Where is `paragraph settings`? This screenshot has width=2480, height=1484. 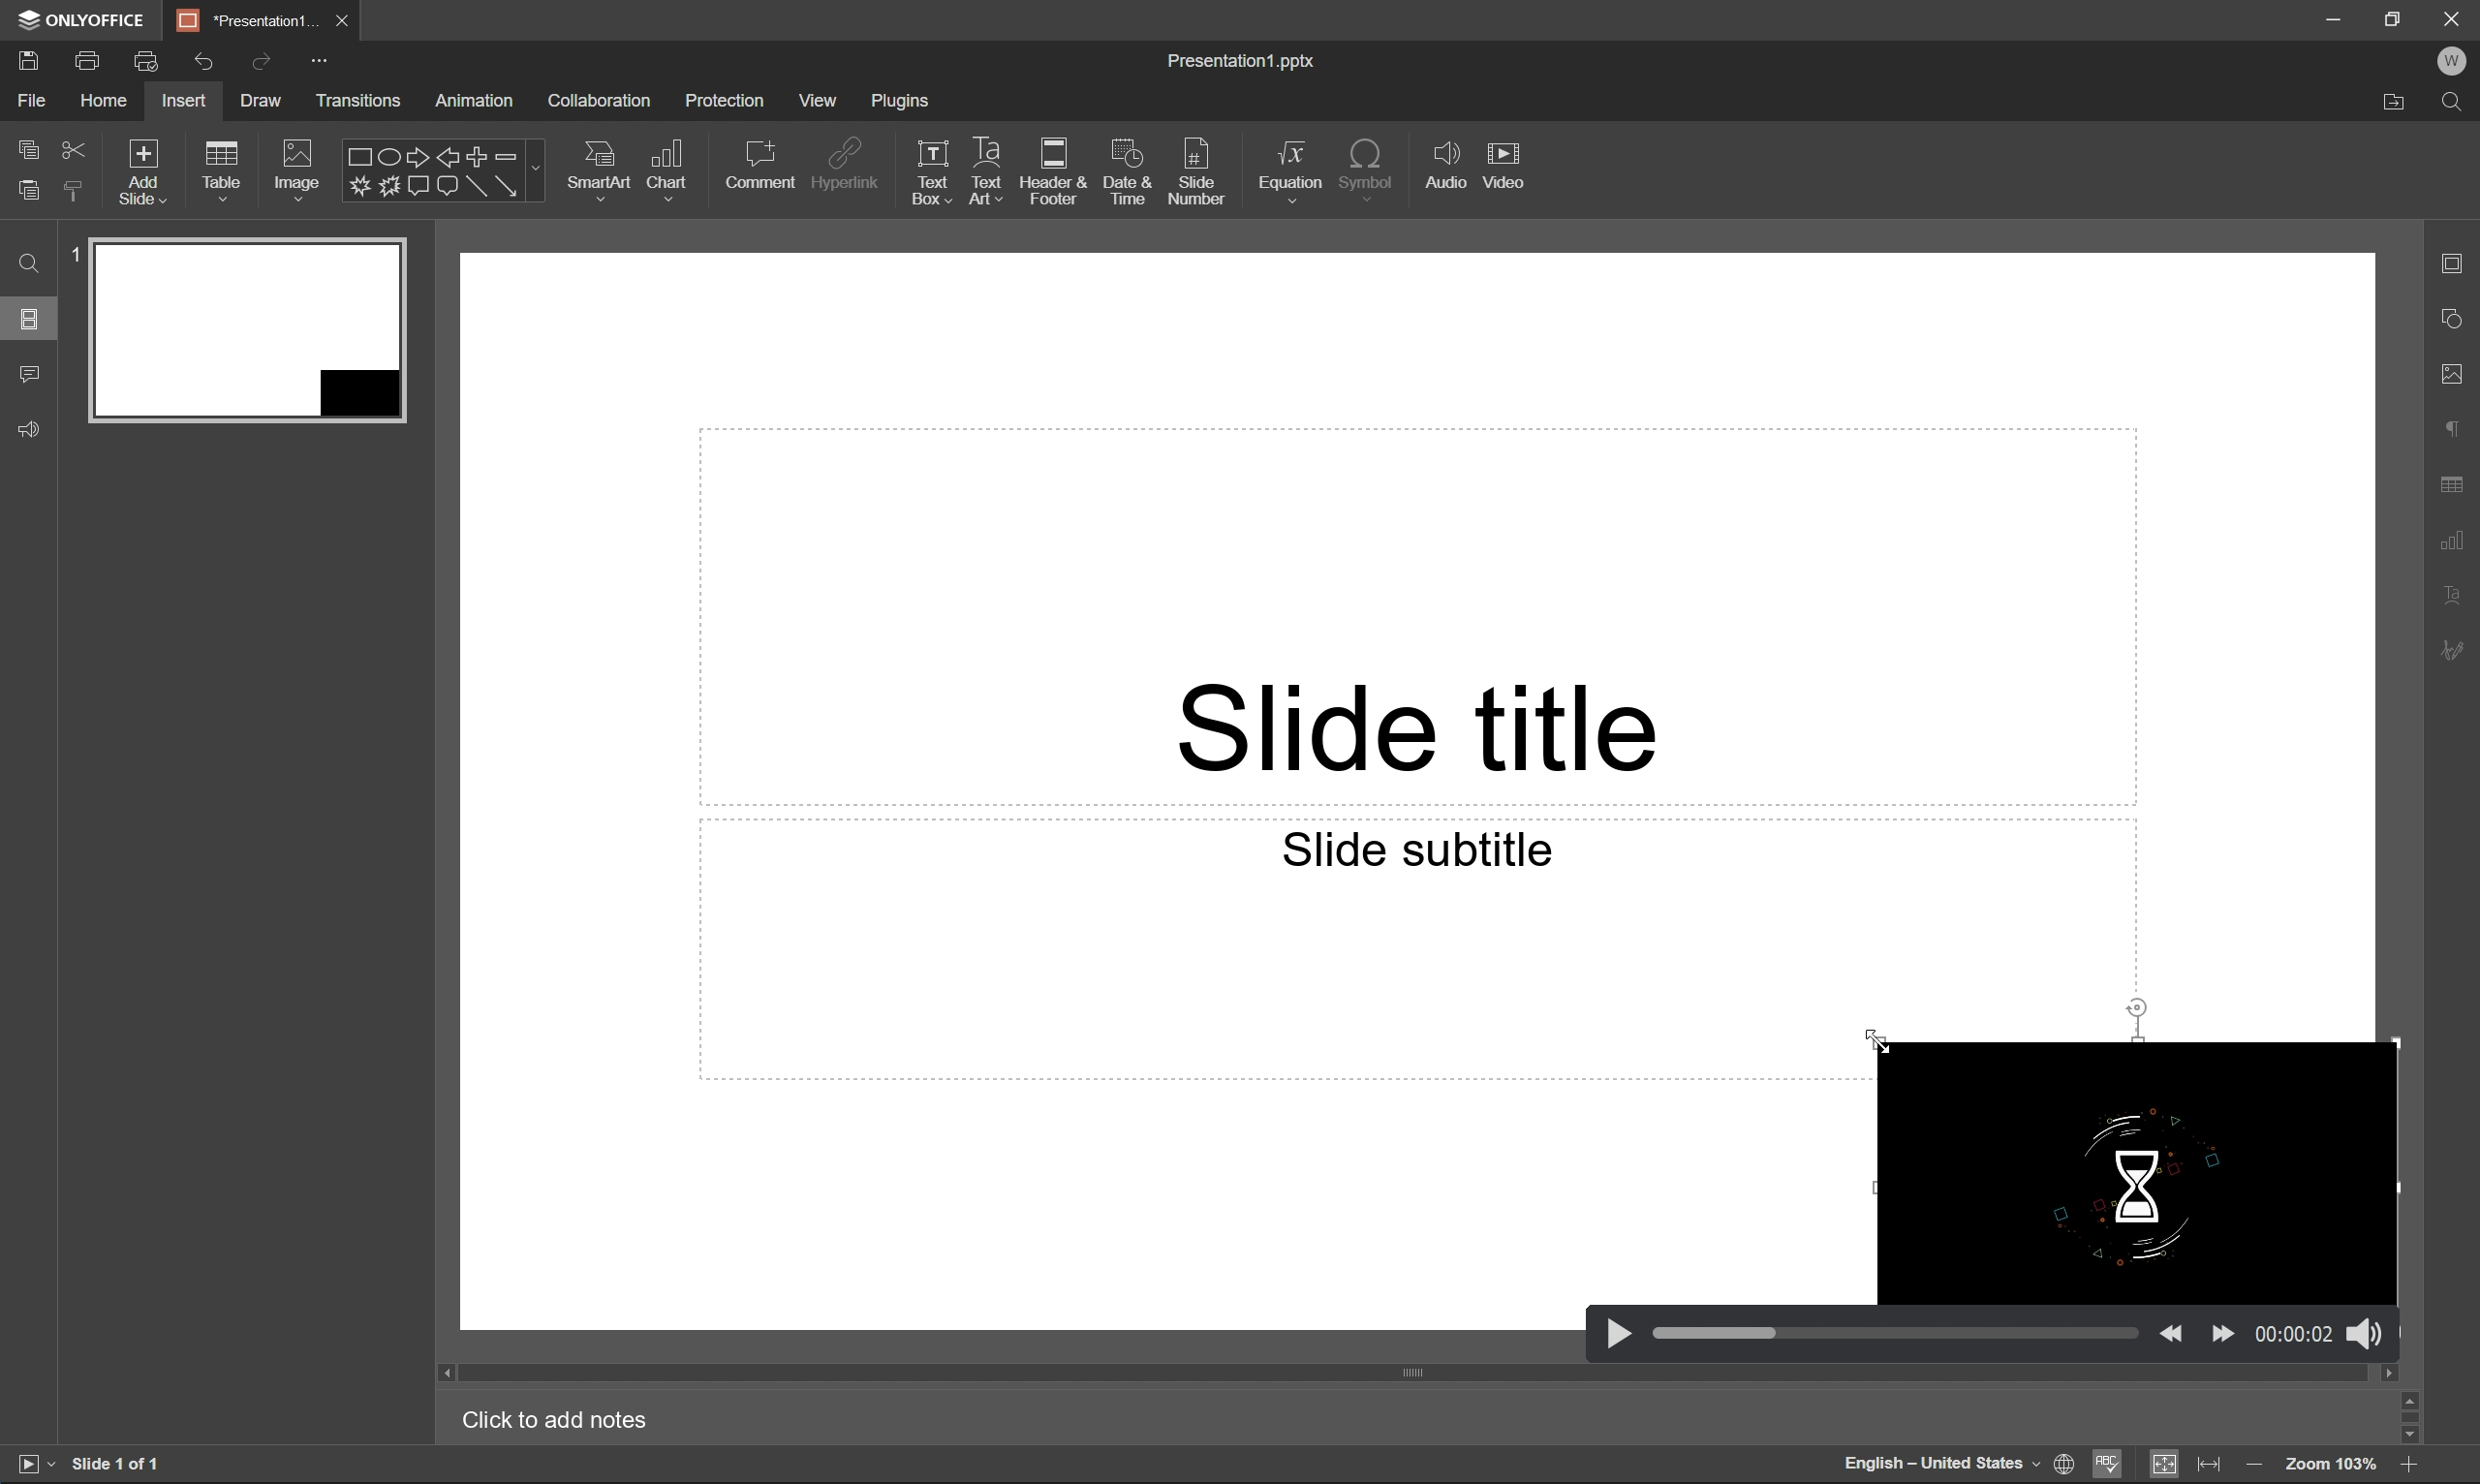 paragraph settings is located at coordinates (2454, 422).